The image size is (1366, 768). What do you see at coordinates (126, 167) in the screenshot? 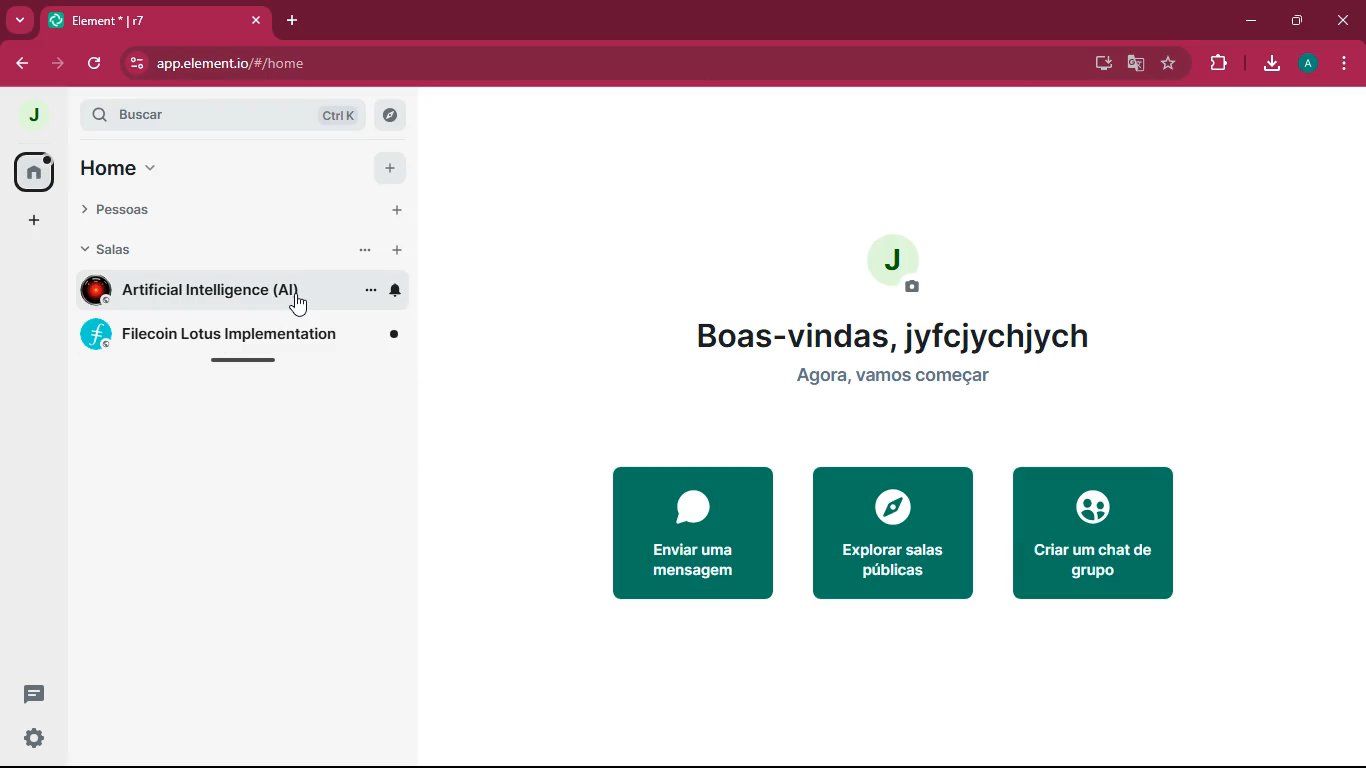
I see `home` at bounding box center [126, 167].